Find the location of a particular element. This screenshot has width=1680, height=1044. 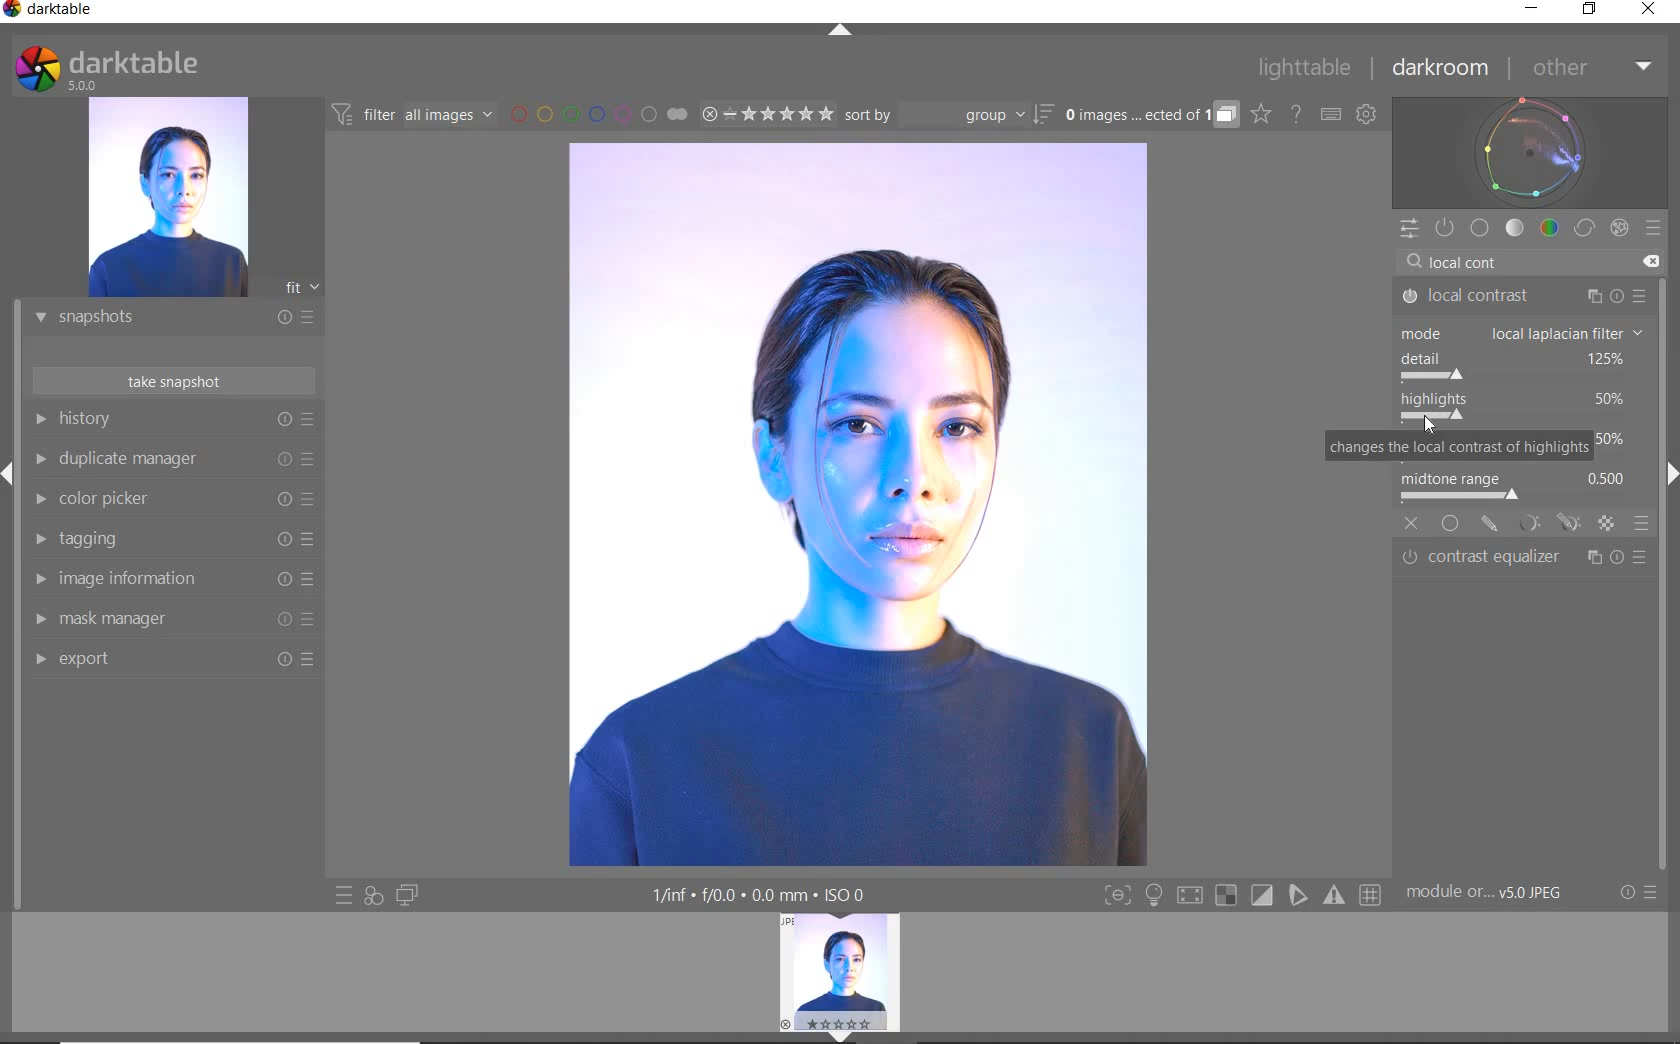

off is located at coordinates (1412, 521).